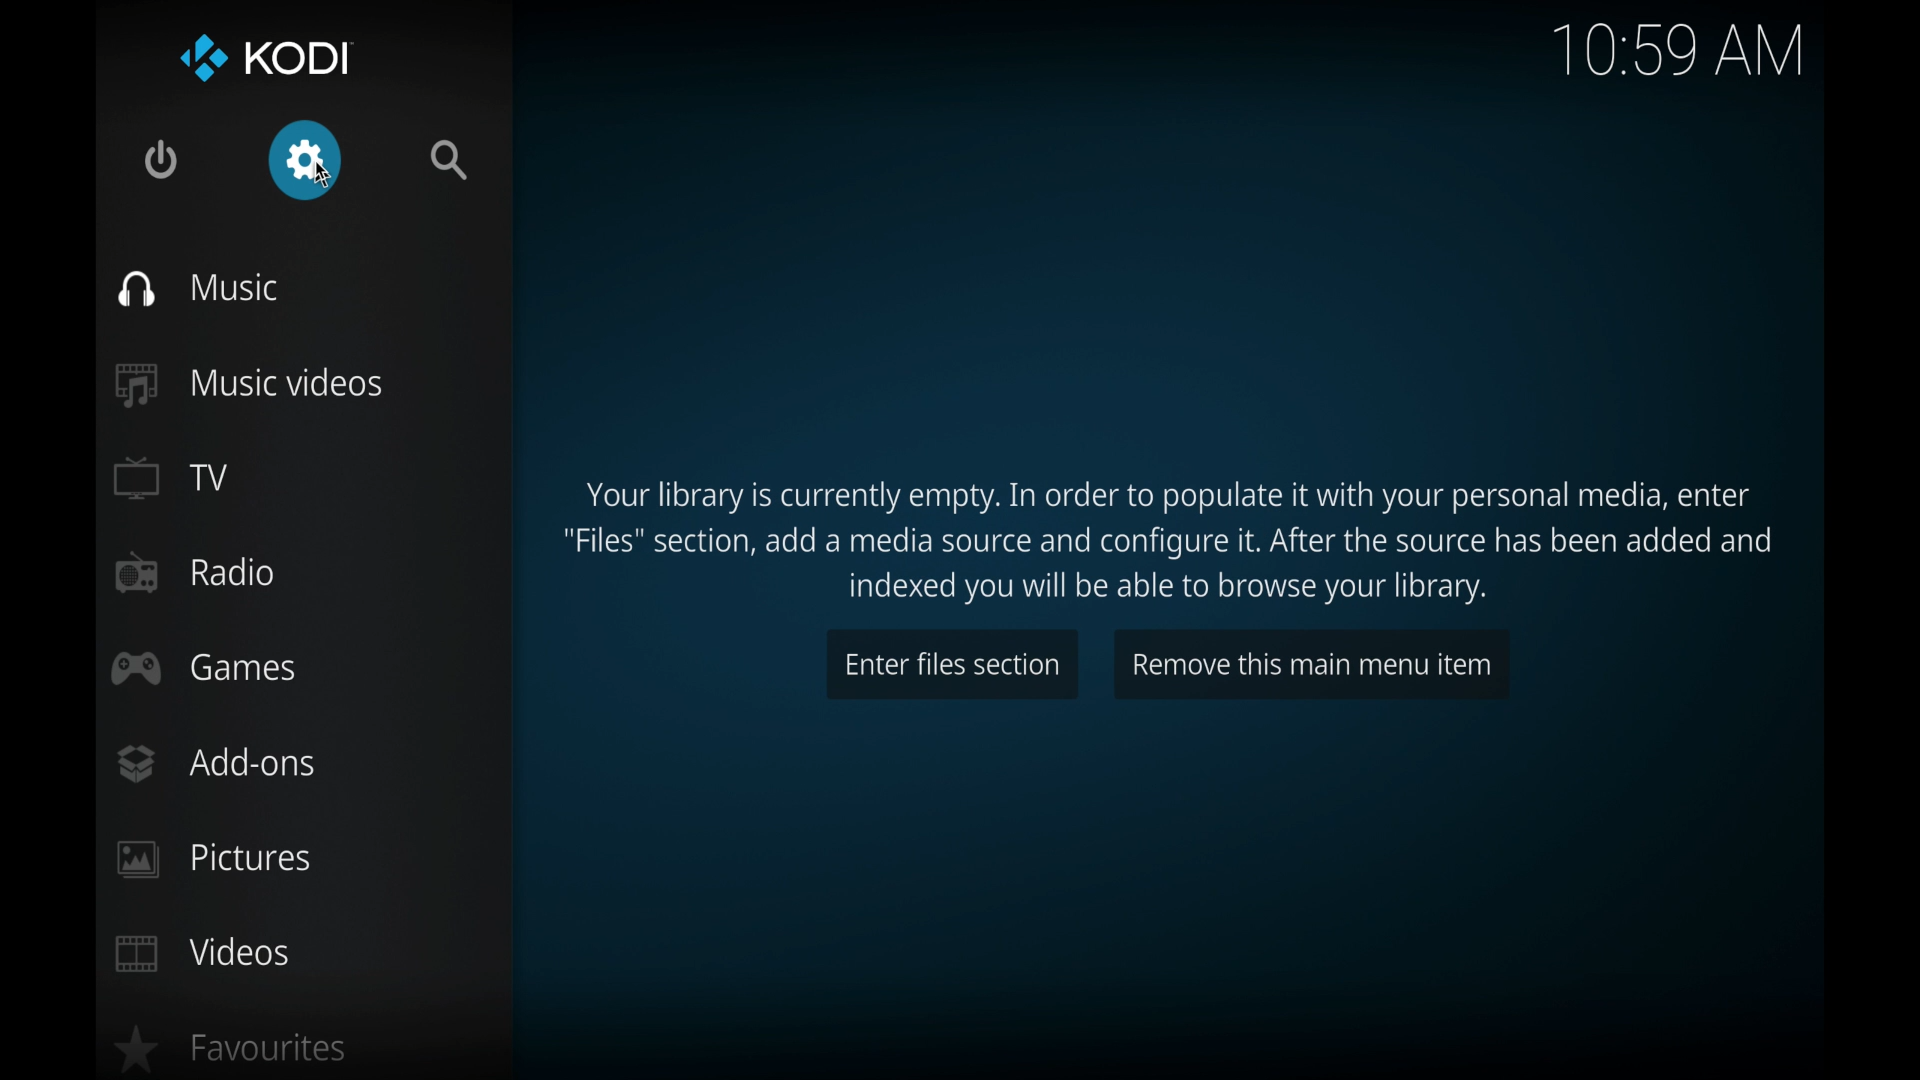 The width and height of the screenshot is (1920, 1080). I want to click on music videos, so click(247, 384).